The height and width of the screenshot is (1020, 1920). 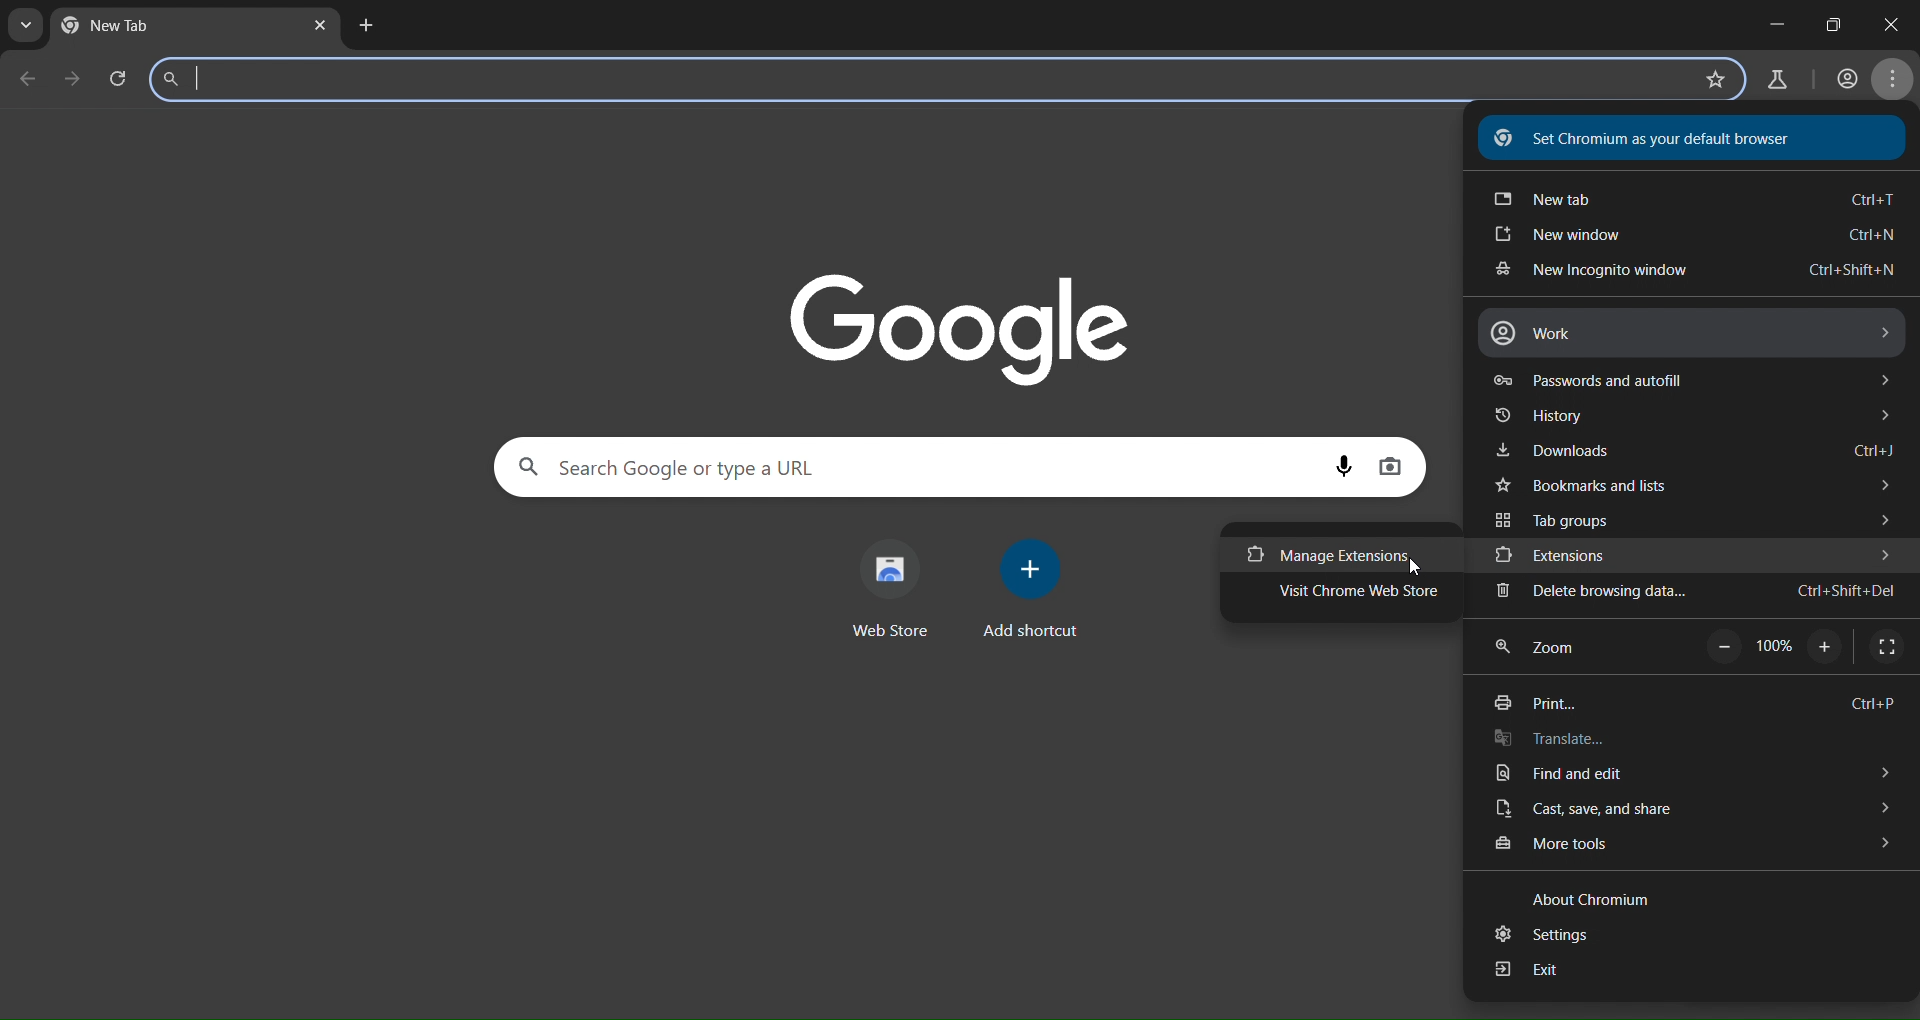 What do you see at coordinates (1552, 742) in the screenshot?
I see `translate` at bounding box center [1552, 742].